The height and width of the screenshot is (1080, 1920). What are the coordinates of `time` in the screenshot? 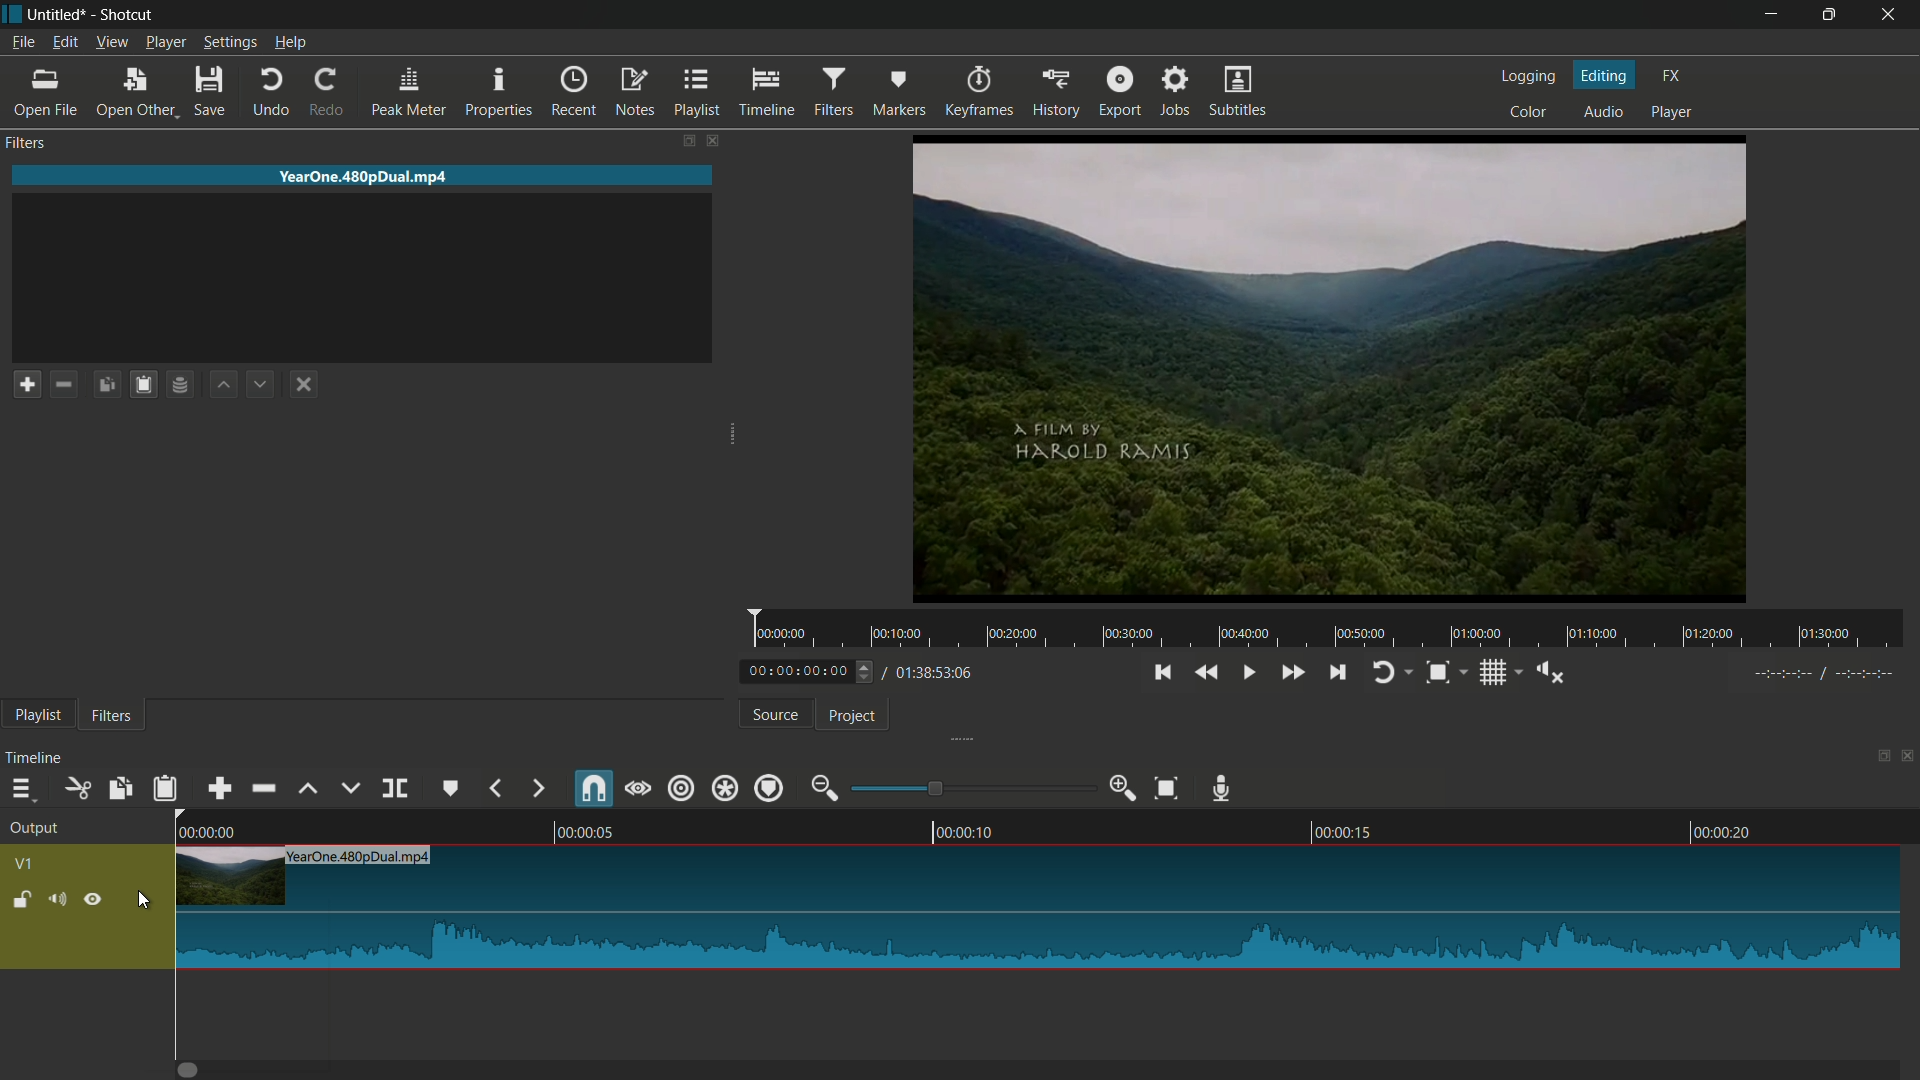 It's located at (1334, 629).